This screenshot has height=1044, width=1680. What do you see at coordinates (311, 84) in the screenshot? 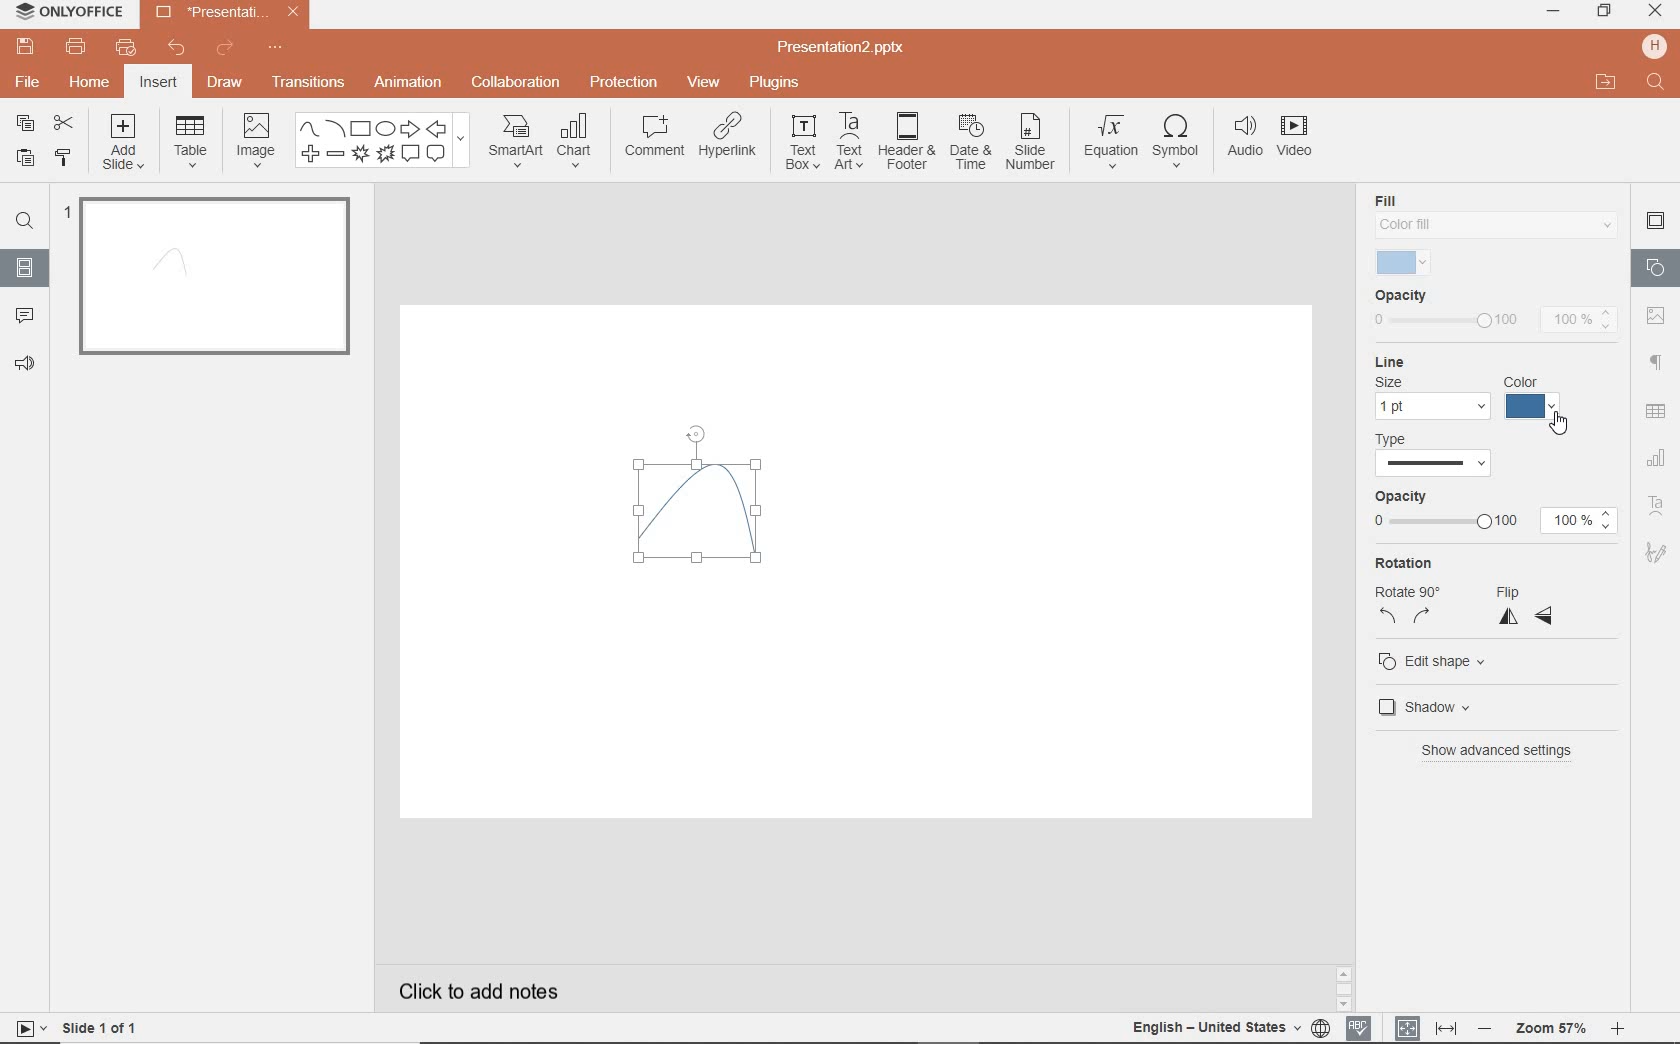
I see `TRANSITIONS` at bounding box center [311, 84].